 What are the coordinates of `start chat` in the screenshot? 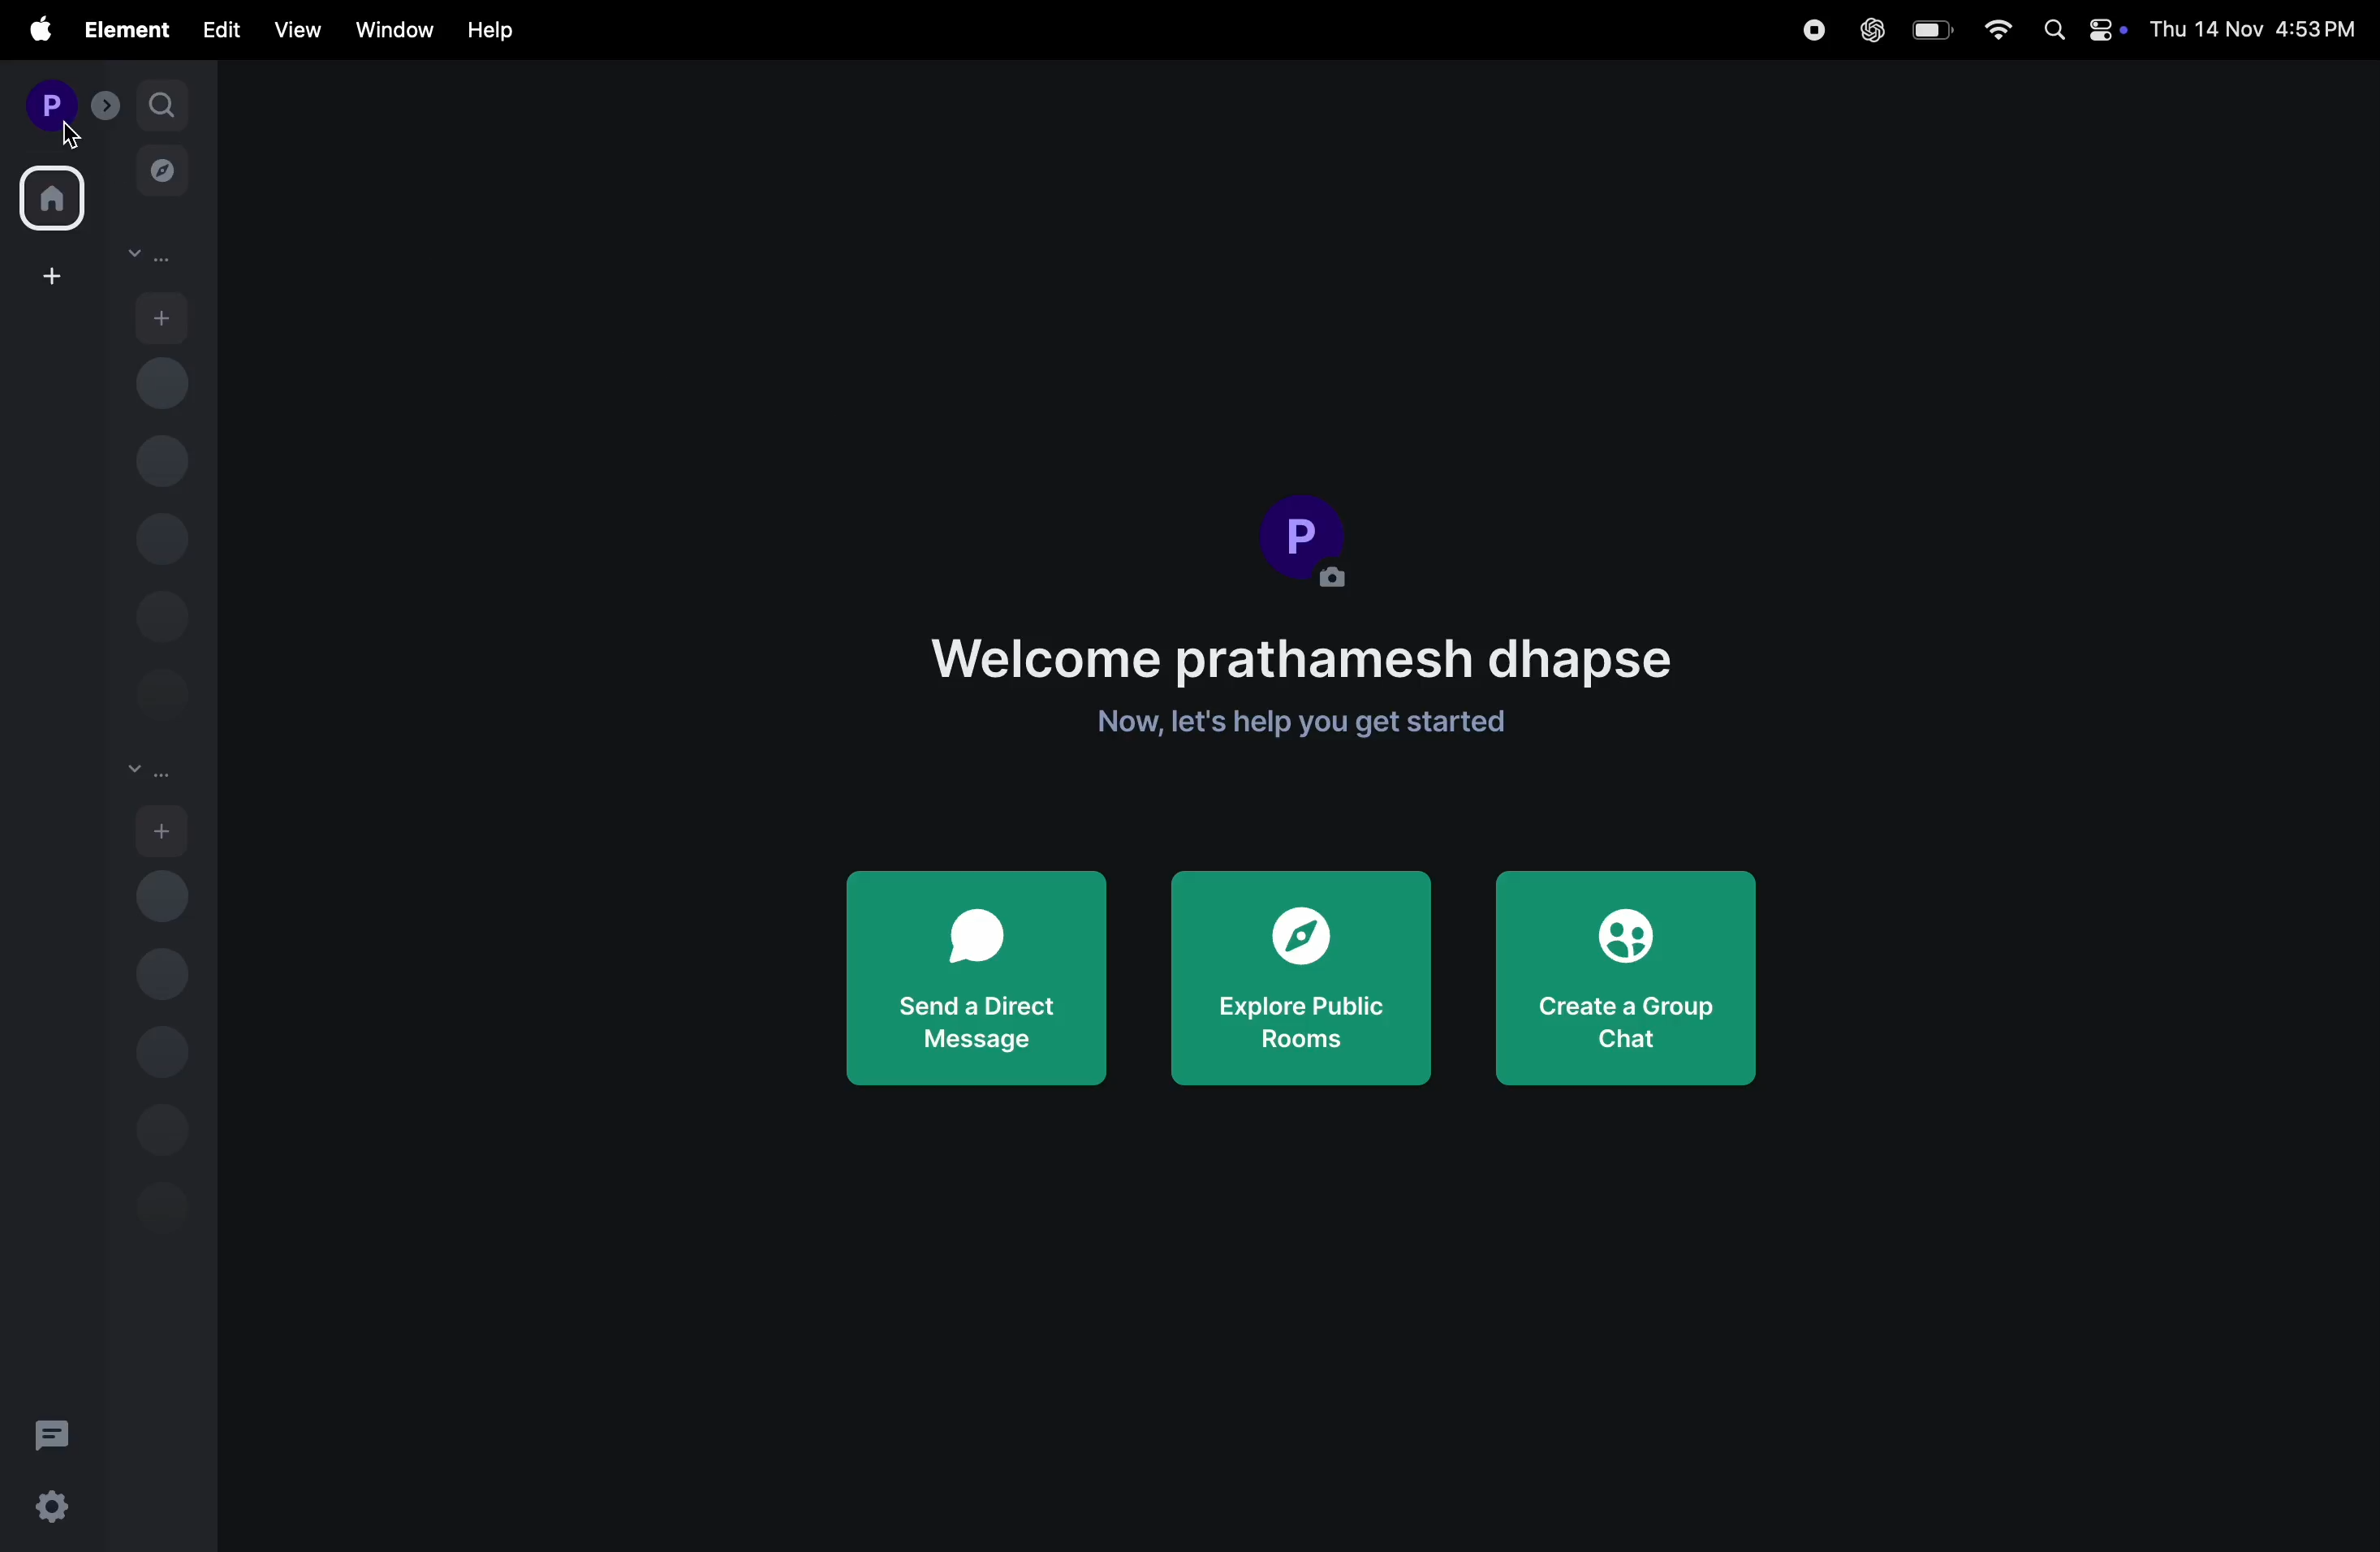 It's located at (163, 318).